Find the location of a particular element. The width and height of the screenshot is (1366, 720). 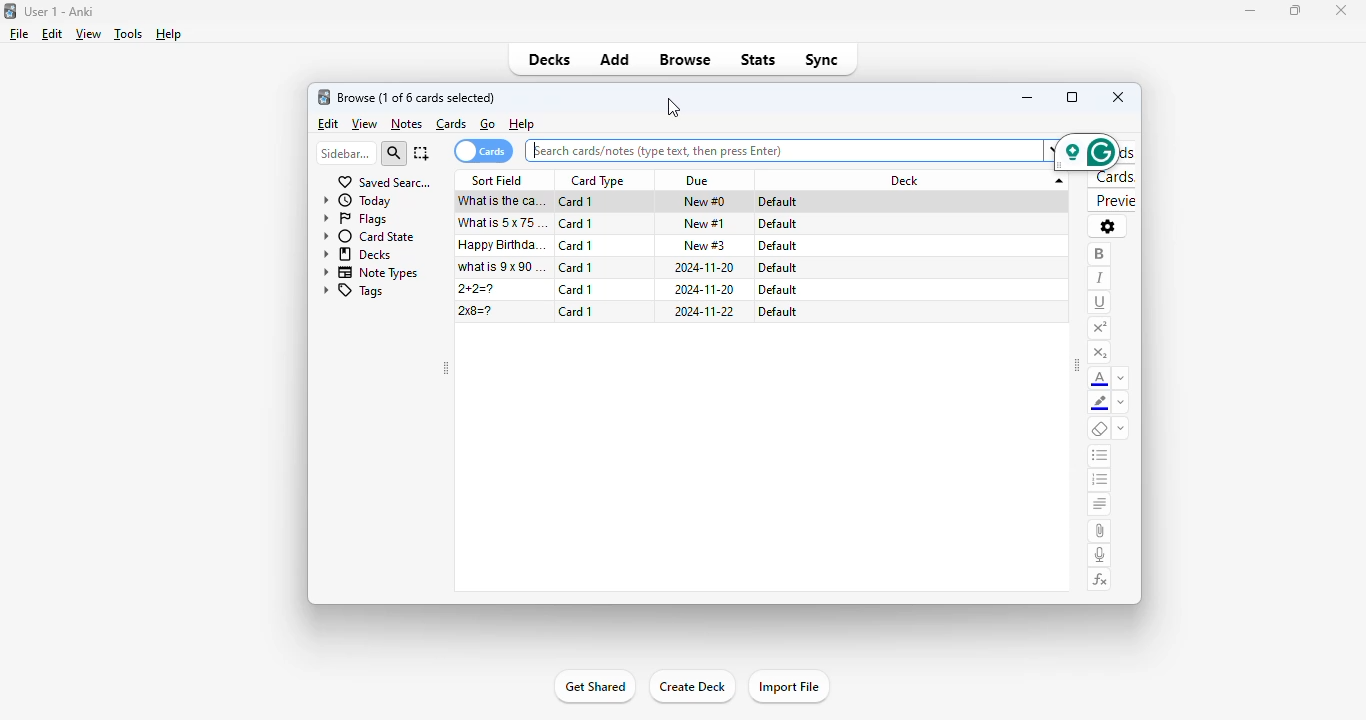

view is located at coordinates (365, 123).